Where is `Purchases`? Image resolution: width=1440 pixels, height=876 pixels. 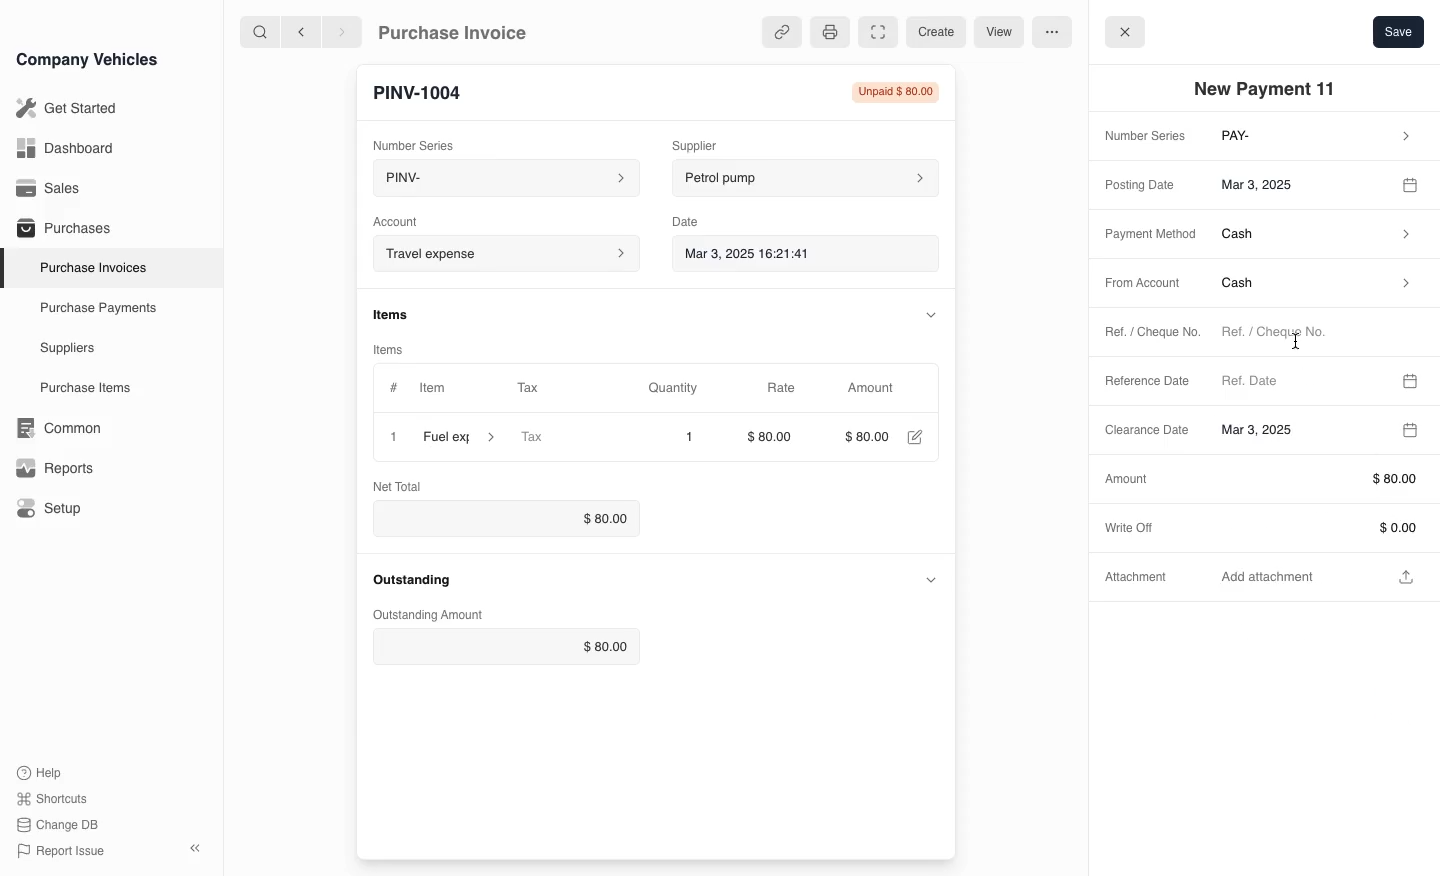 Purchases is located at coordinates (59, 230).